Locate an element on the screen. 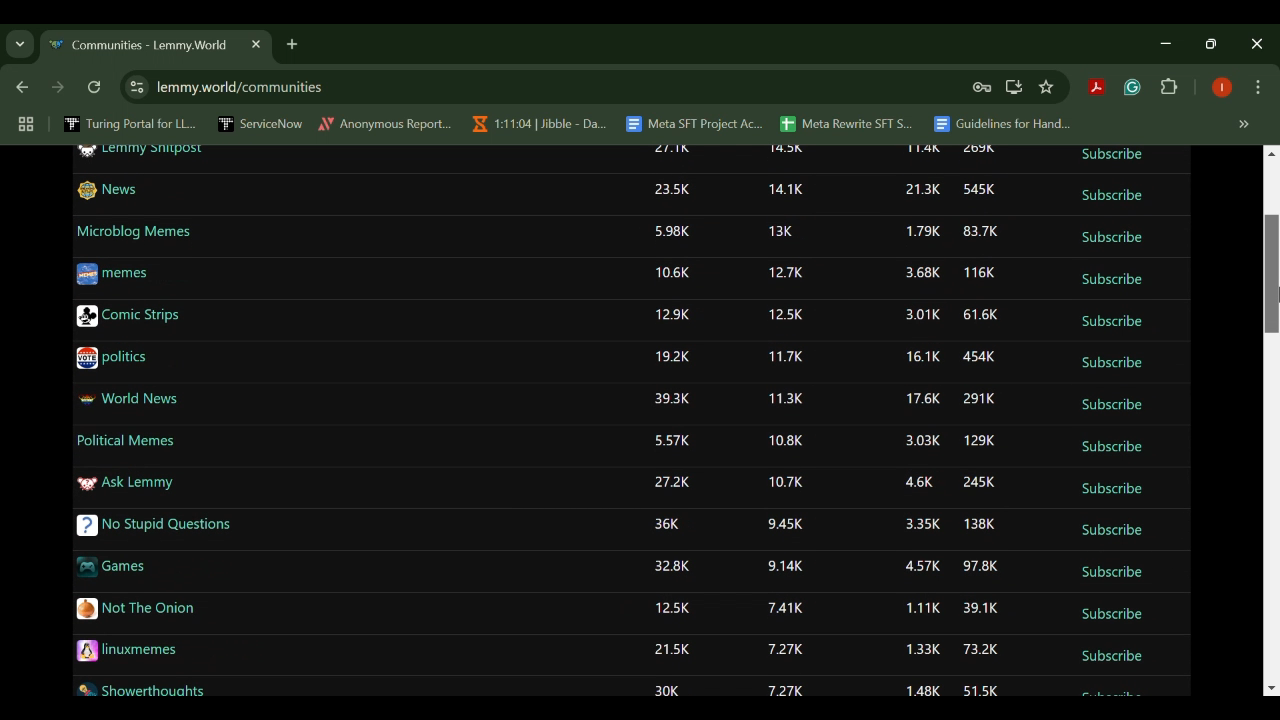 This screenshot has width=1280, height=720. 17.6K is located at coordinates (922, 402).